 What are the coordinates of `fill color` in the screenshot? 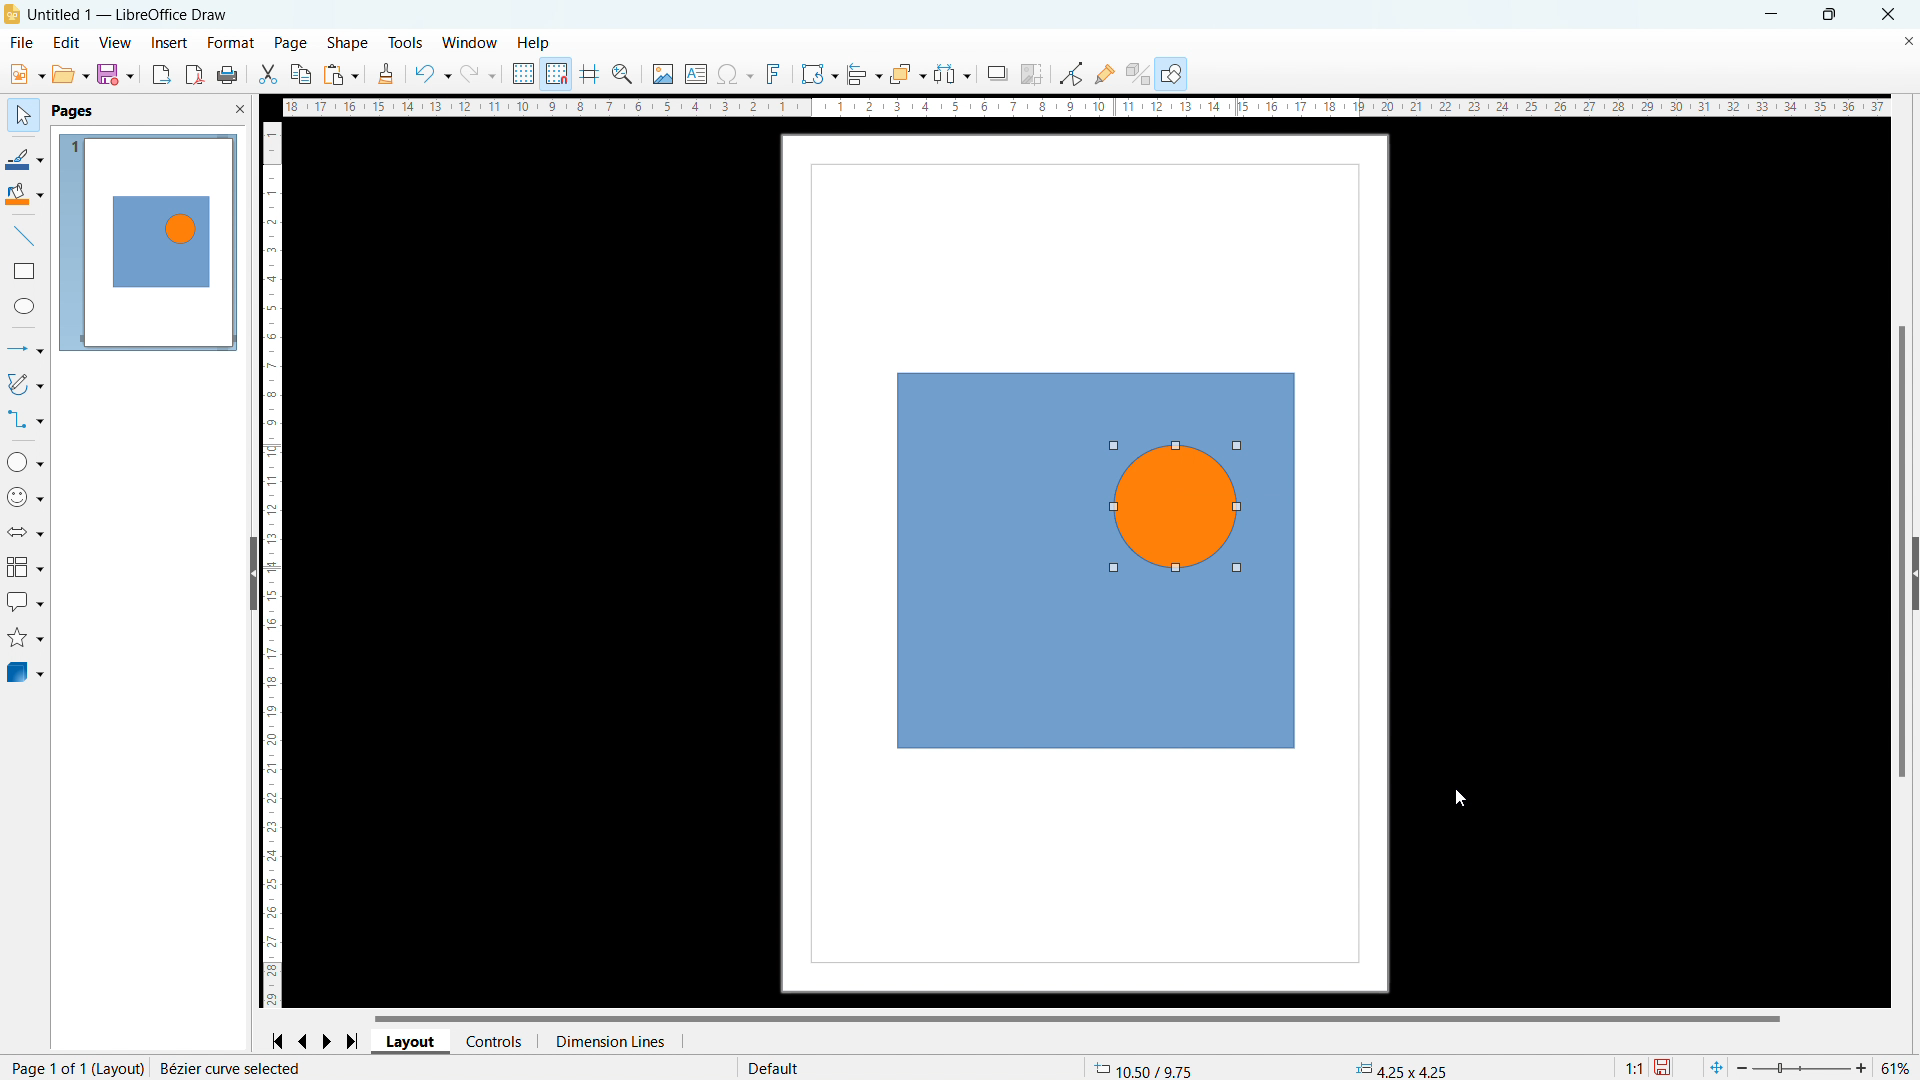 It's located at (25, 194).